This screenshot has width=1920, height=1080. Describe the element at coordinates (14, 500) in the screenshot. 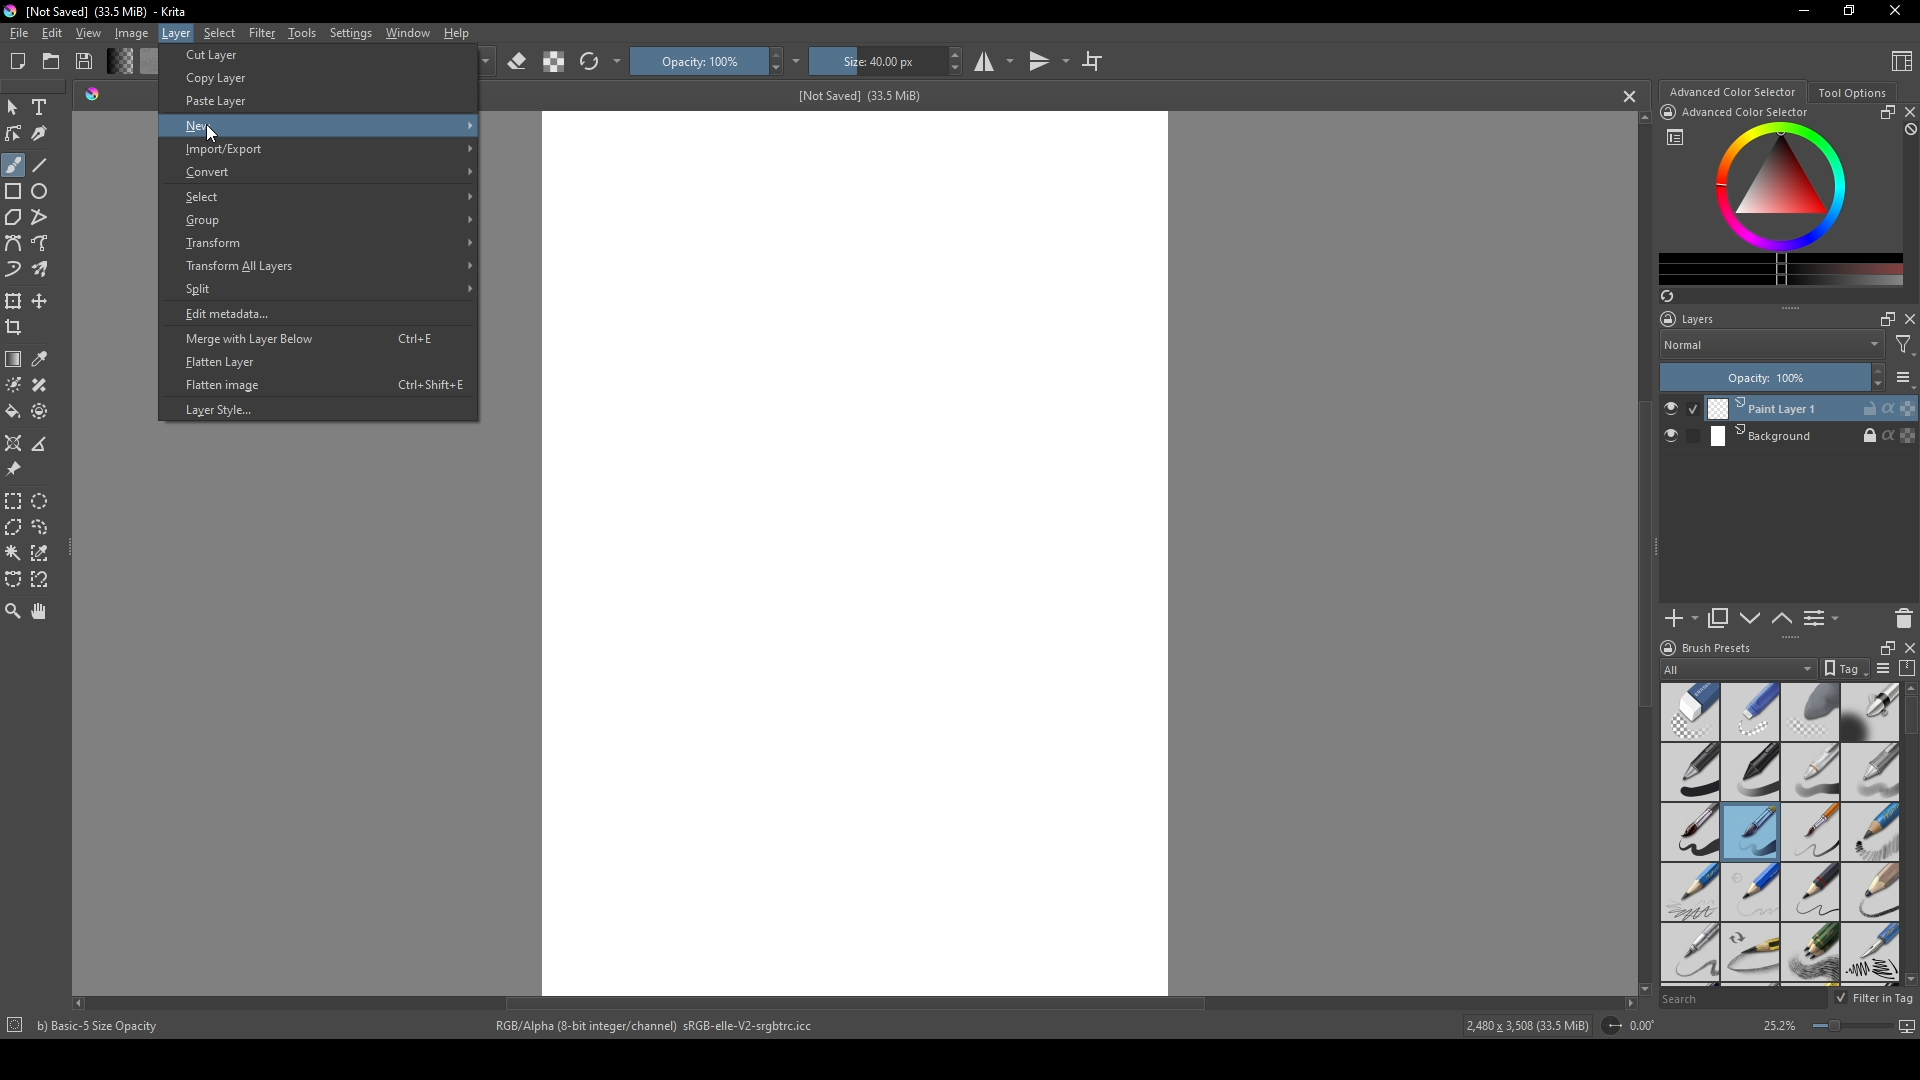

I see `rectangular` at that location.